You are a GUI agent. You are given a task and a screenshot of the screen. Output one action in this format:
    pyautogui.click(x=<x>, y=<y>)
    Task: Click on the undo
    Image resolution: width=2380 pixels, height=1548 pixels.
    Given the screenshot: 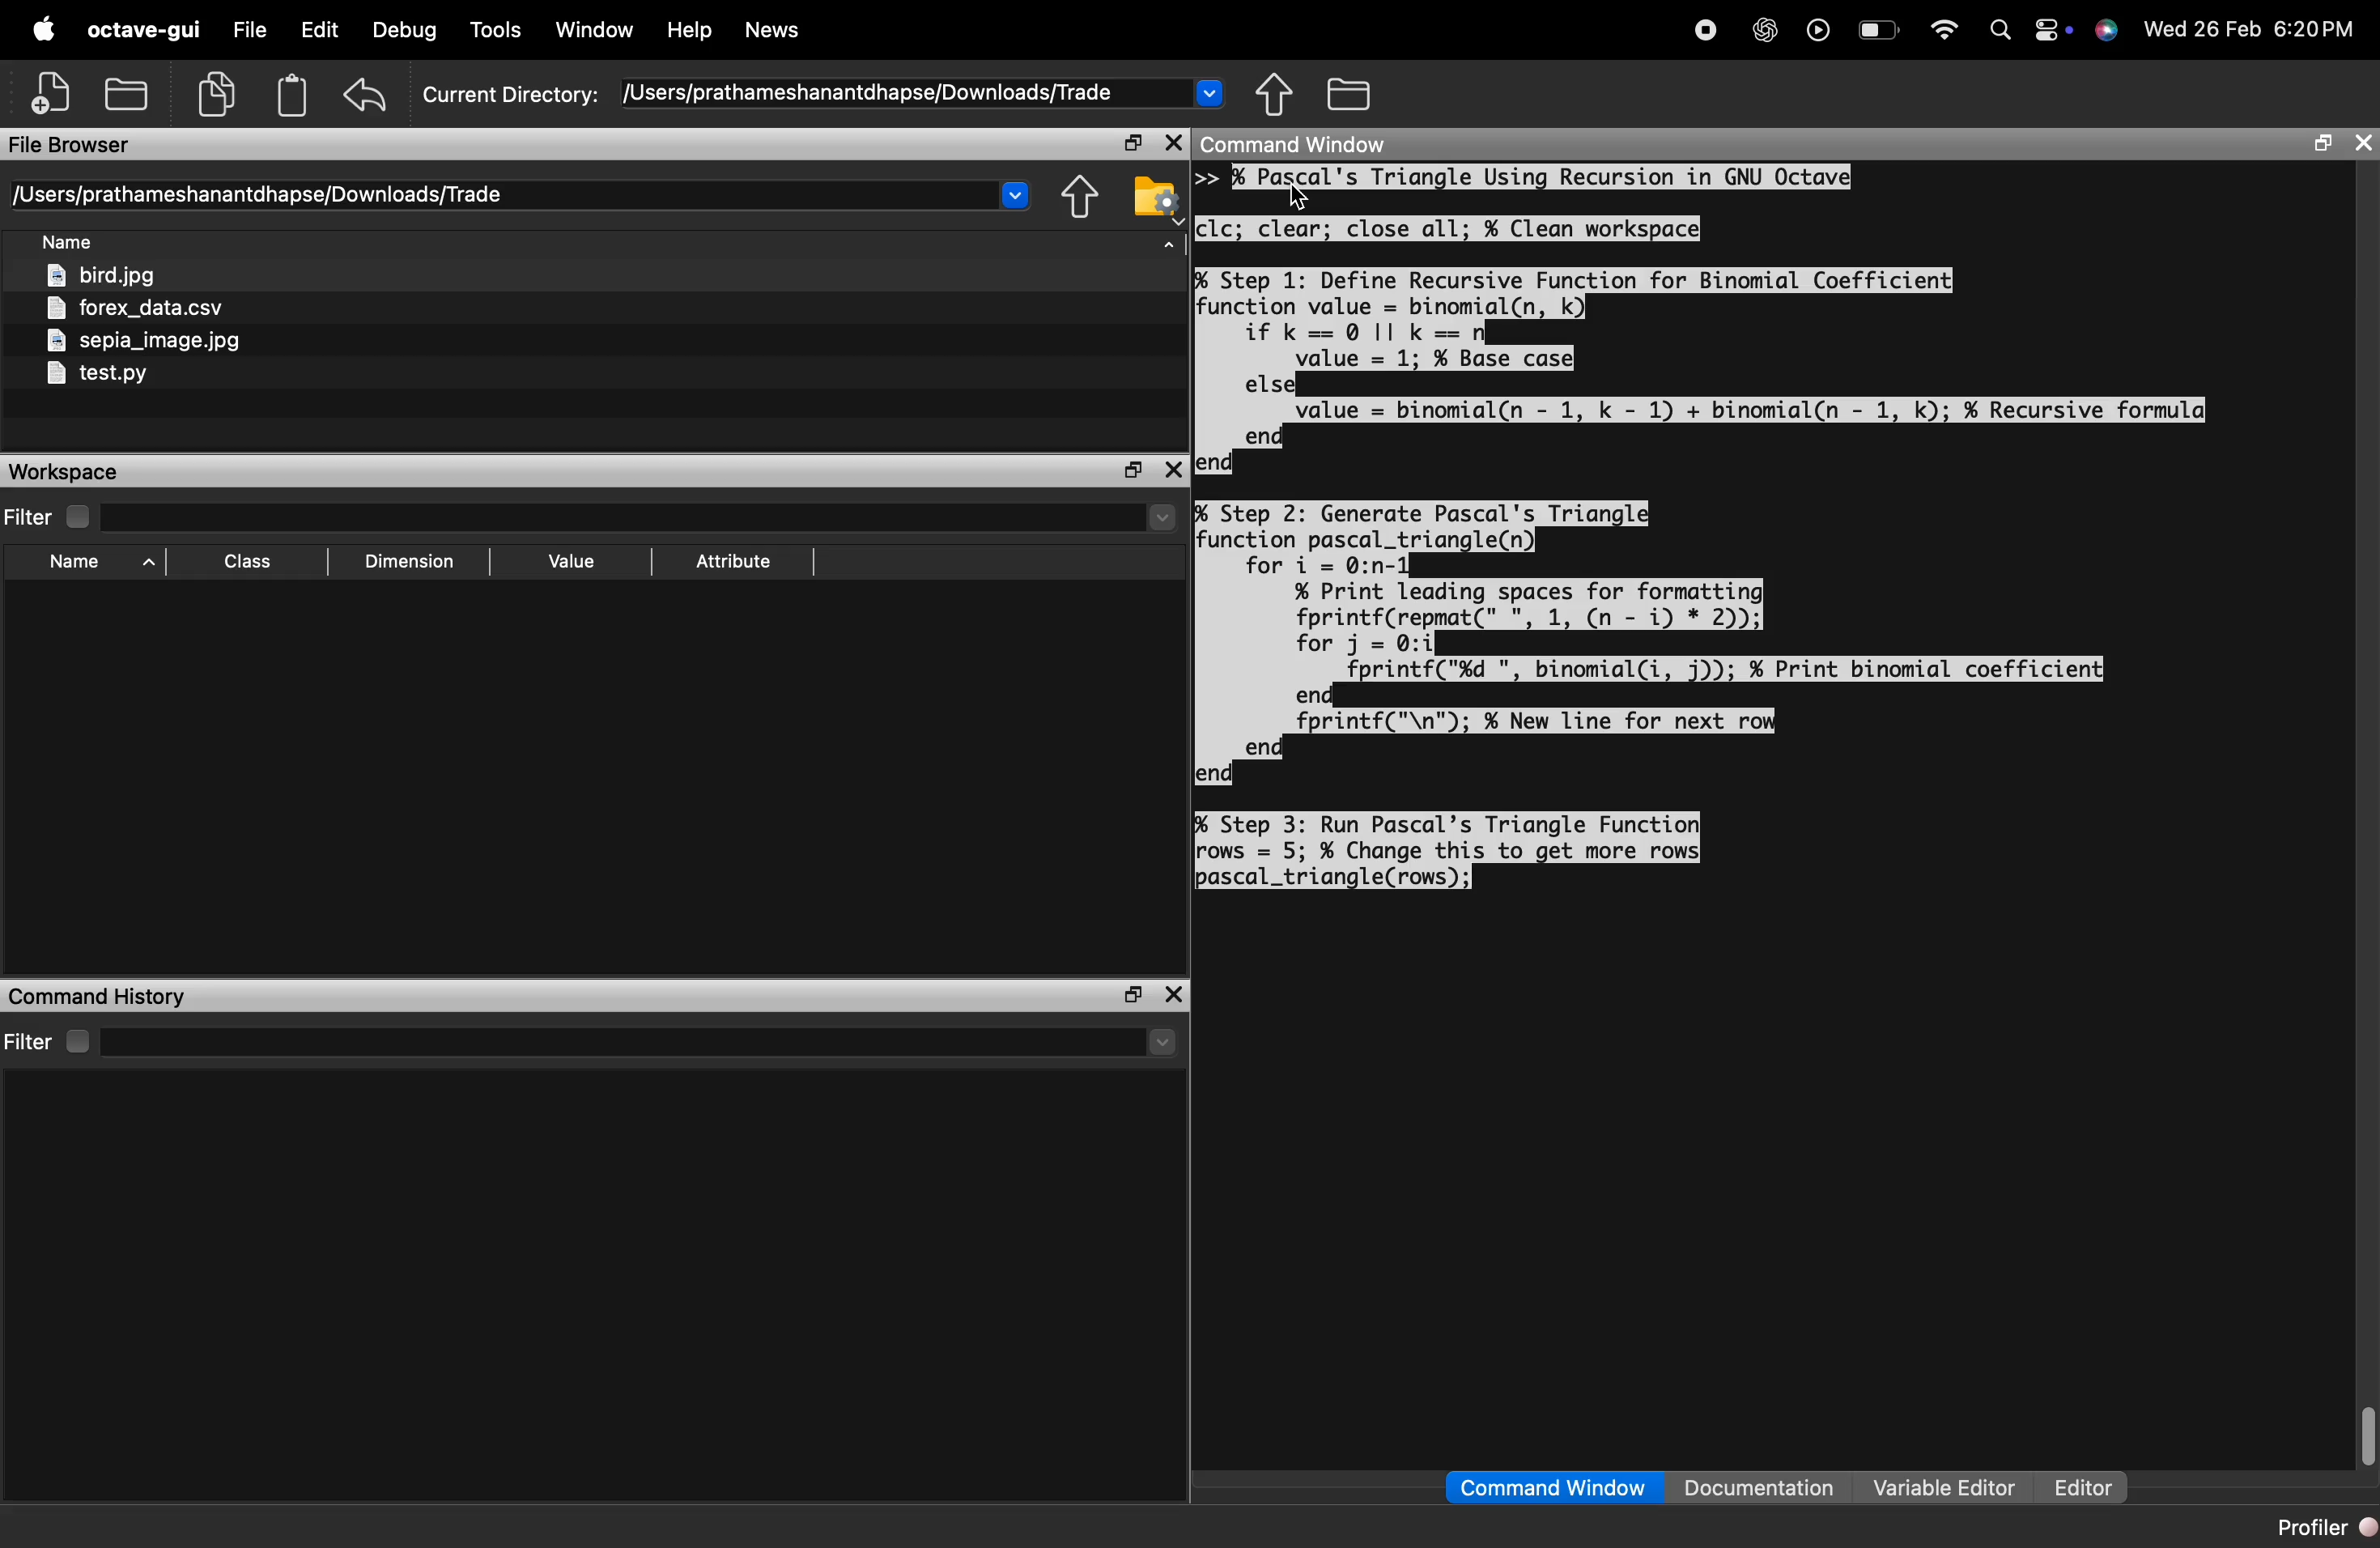 What is the action you would take?
    pyautogui.click(x=368, y=95)
    